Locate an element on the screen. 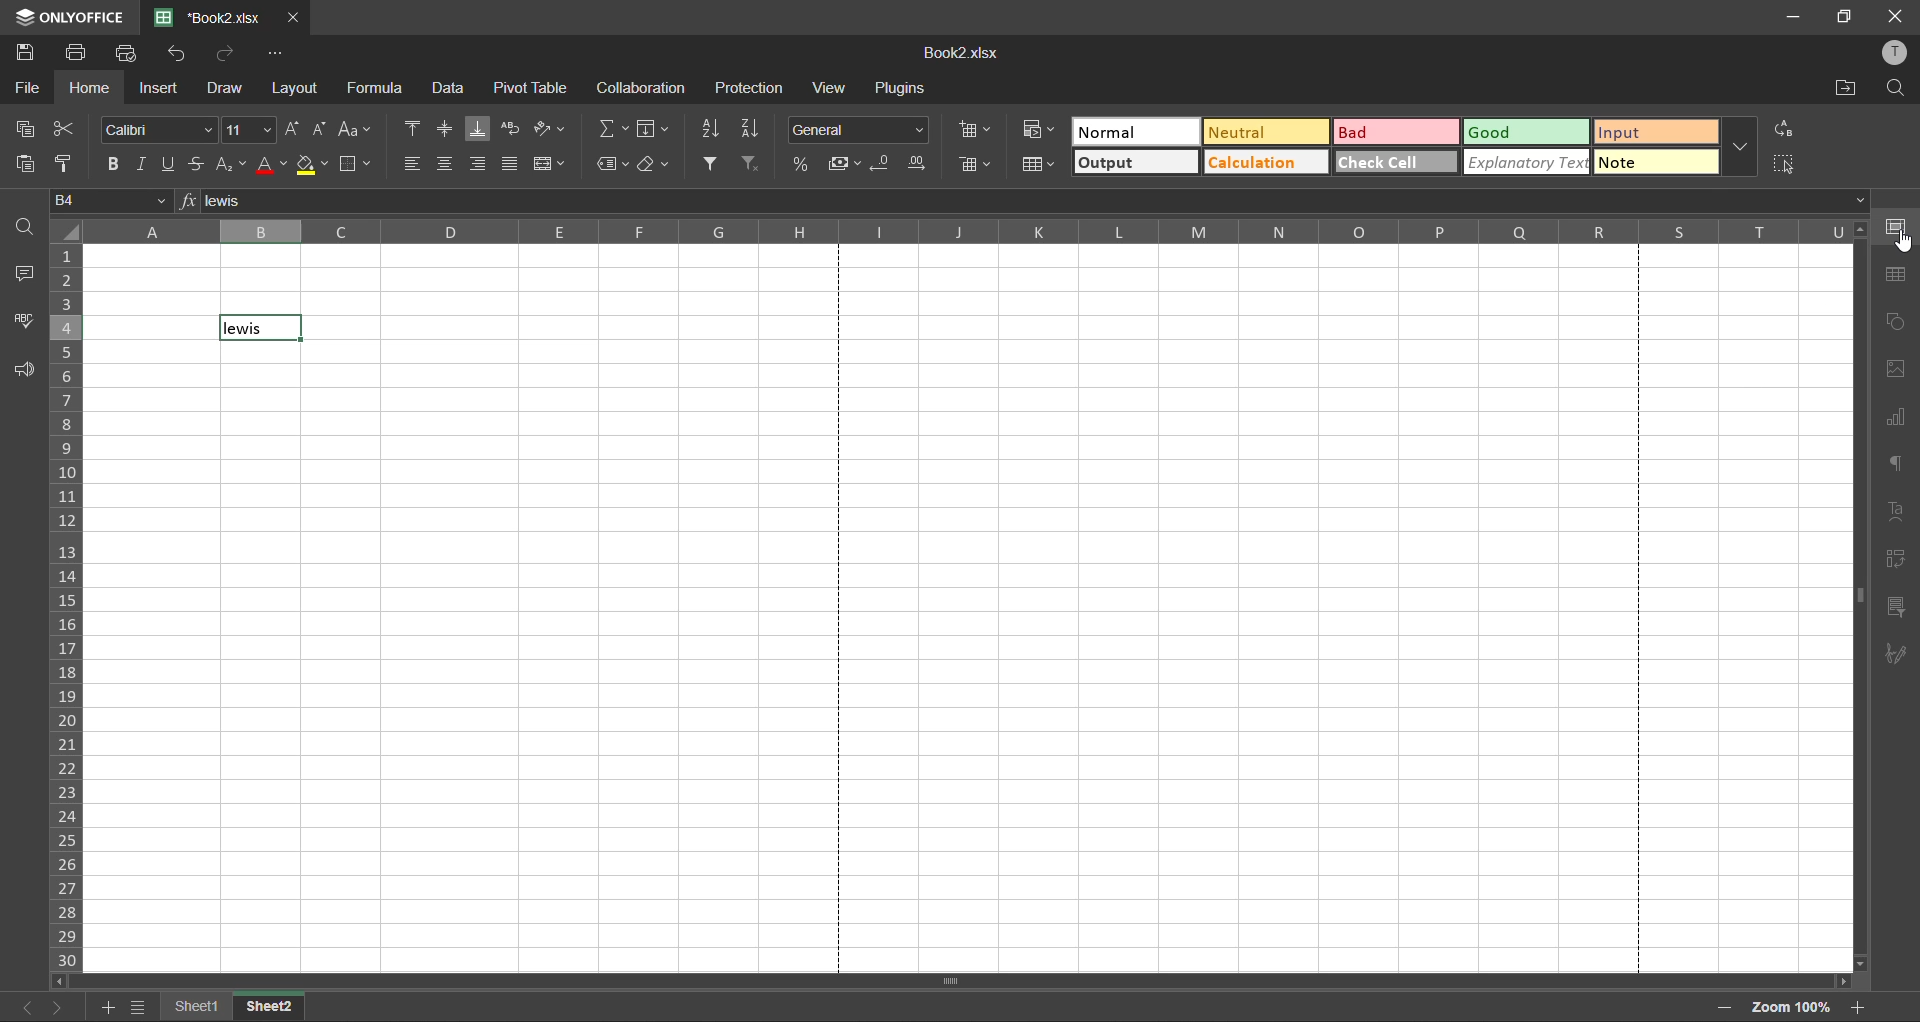 This screenshot has width=1920, height=1022. italic is located at coordinates (141, 166).